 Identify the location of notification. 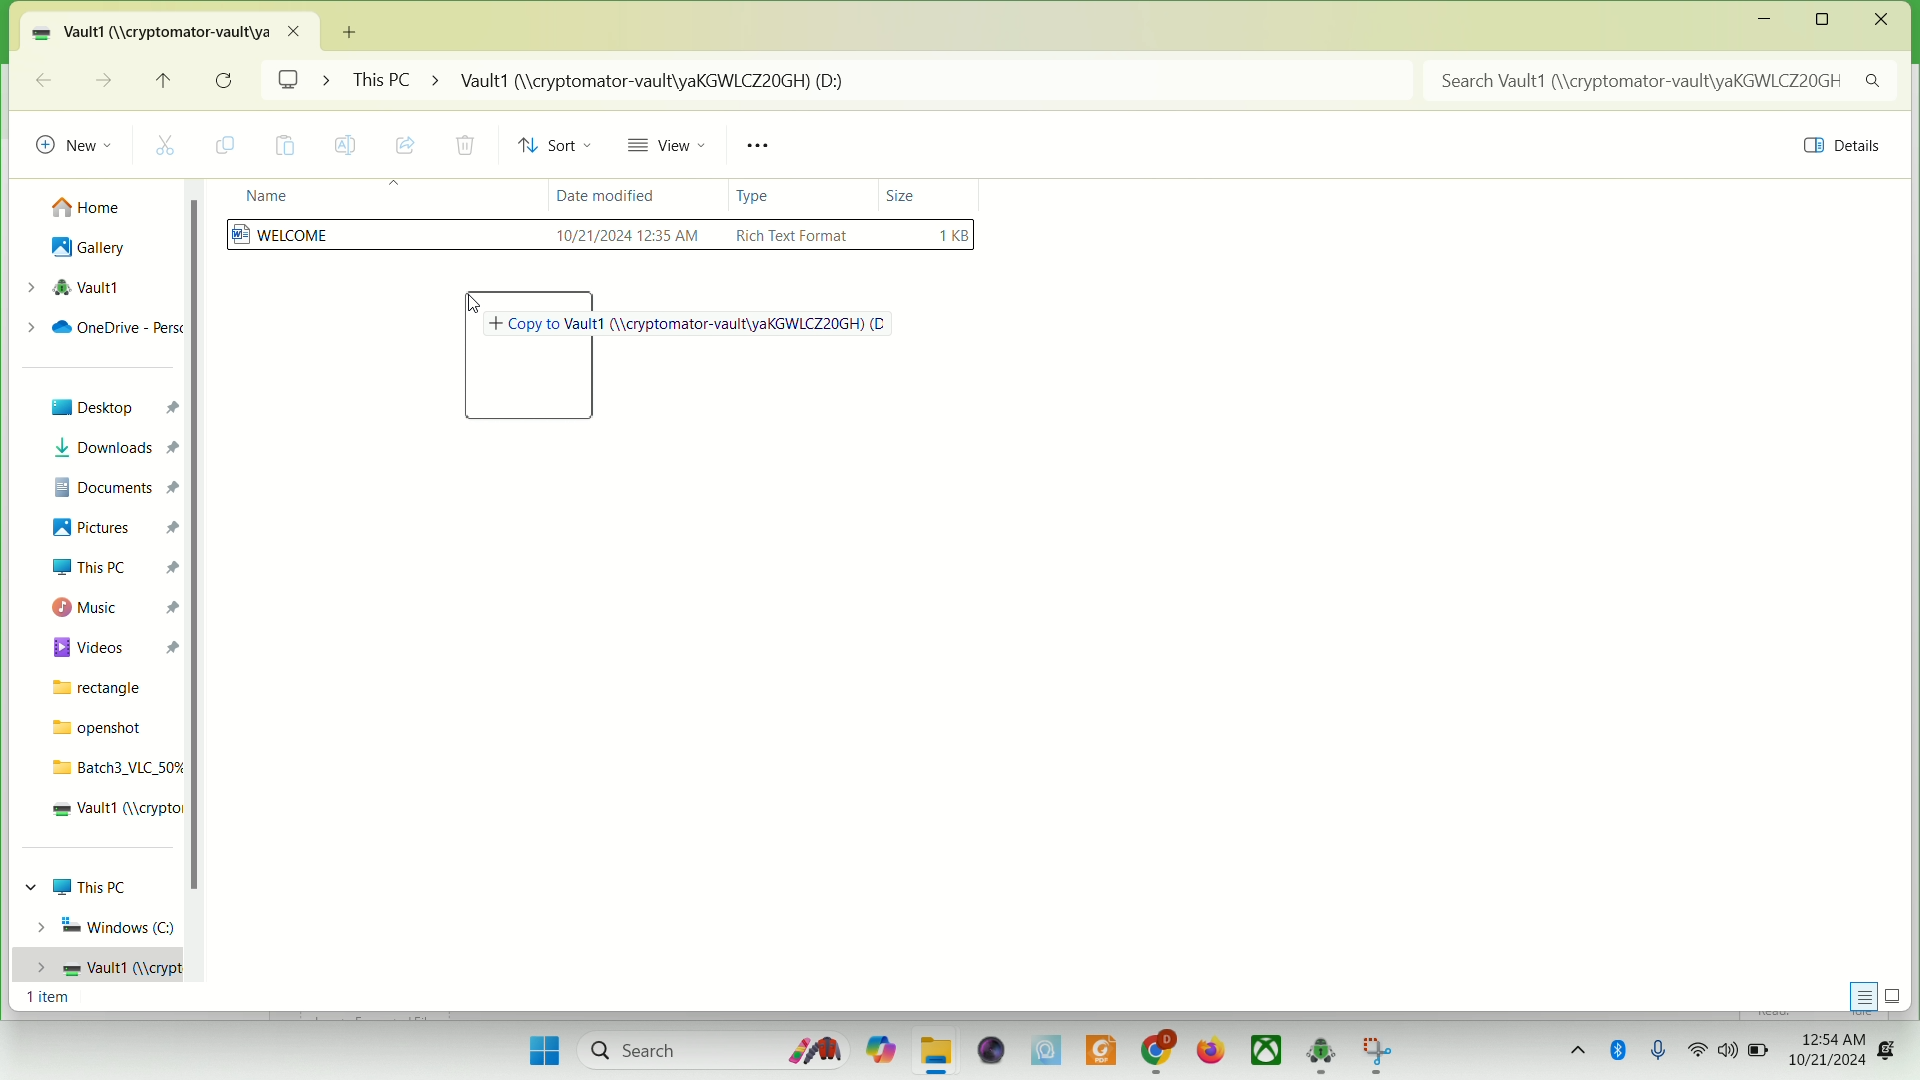
(1894, 1046).